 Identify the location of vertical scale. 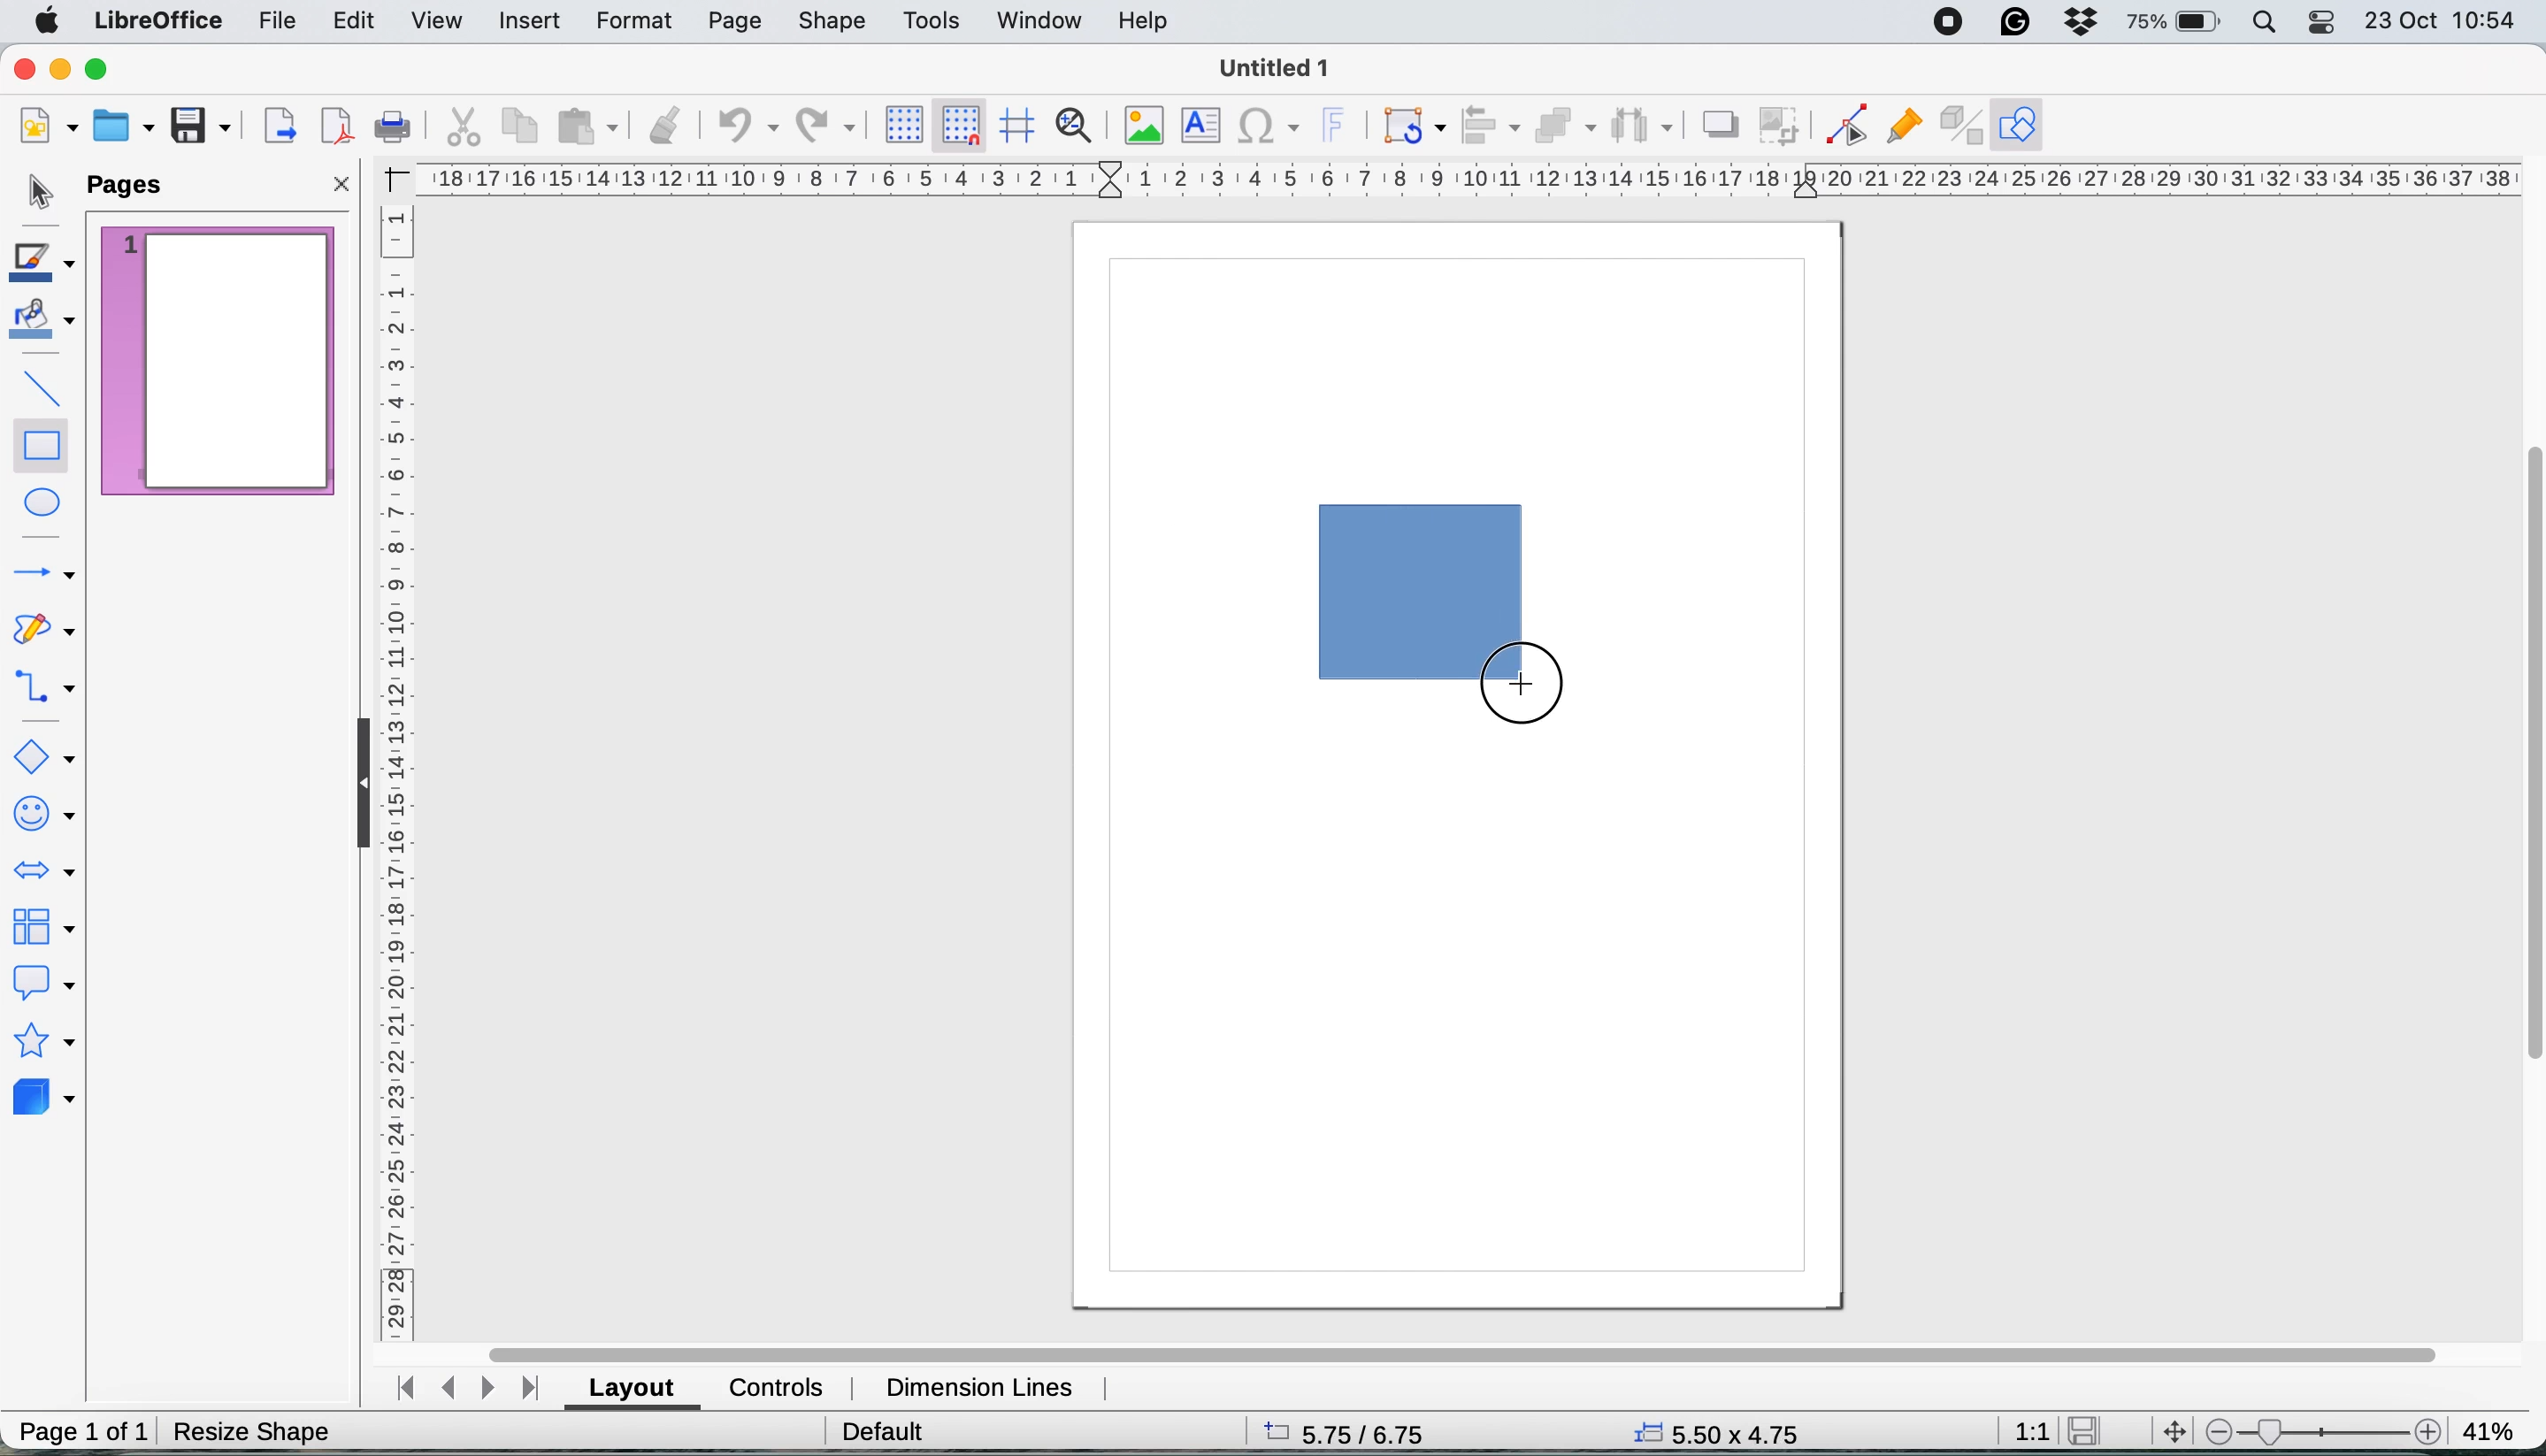
(395, 769).